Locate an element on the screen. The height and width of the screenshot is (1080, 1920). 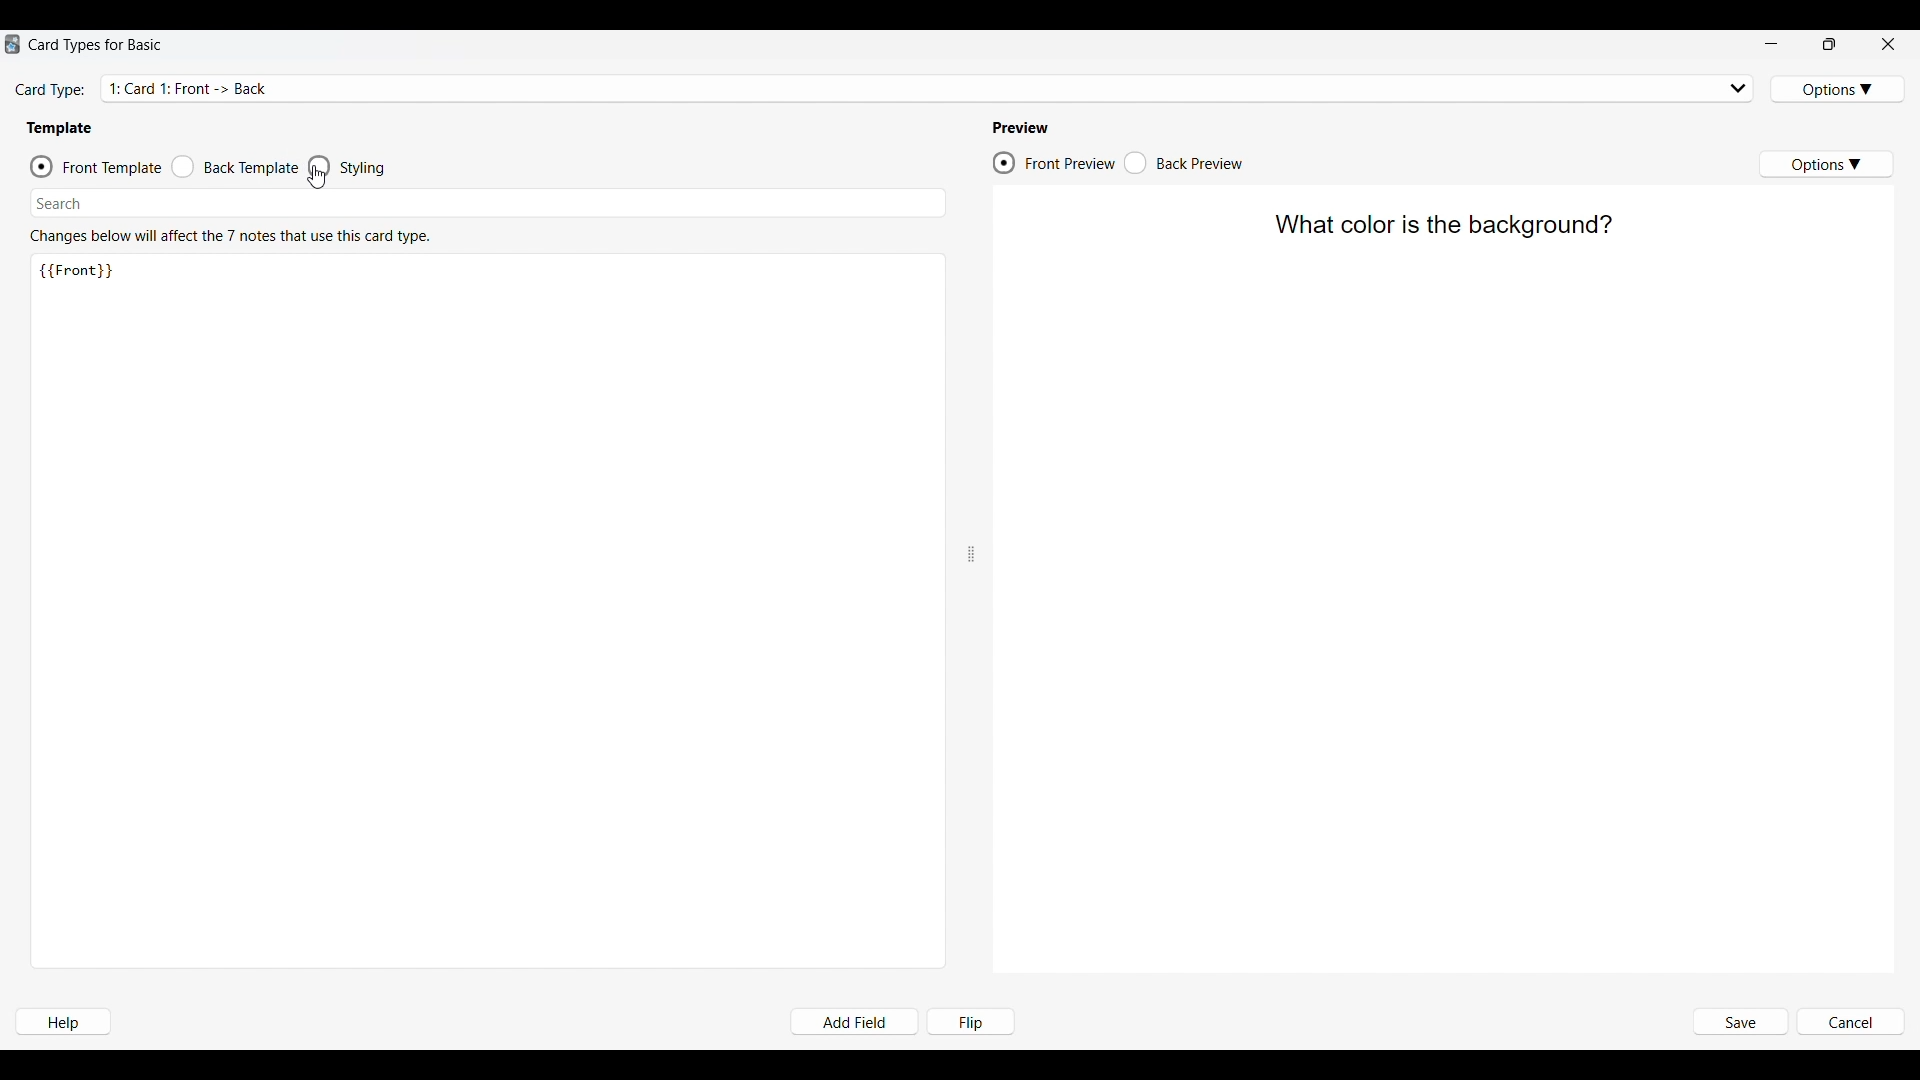
Add field is located at coordinates (854, 1021).